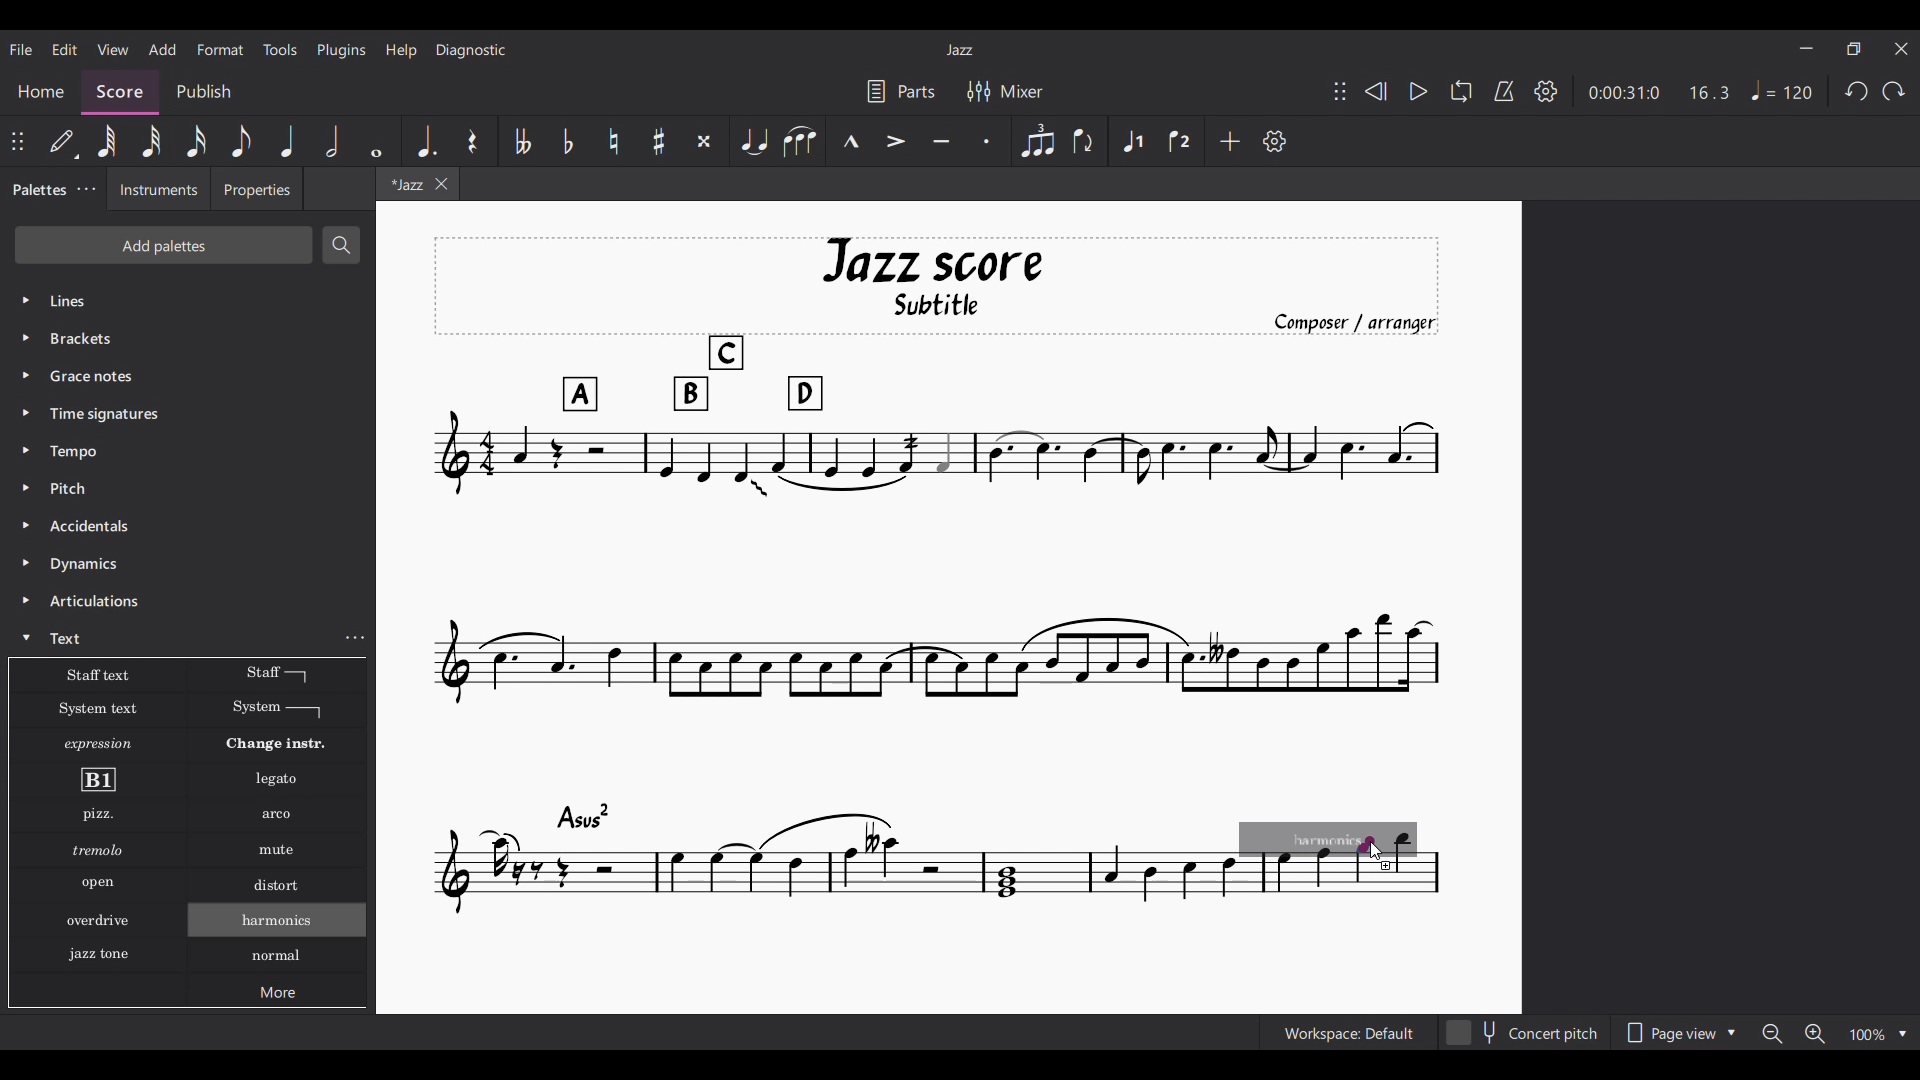 The image size is (1920, 1080). I want to click on Slur, so click(801, 141).